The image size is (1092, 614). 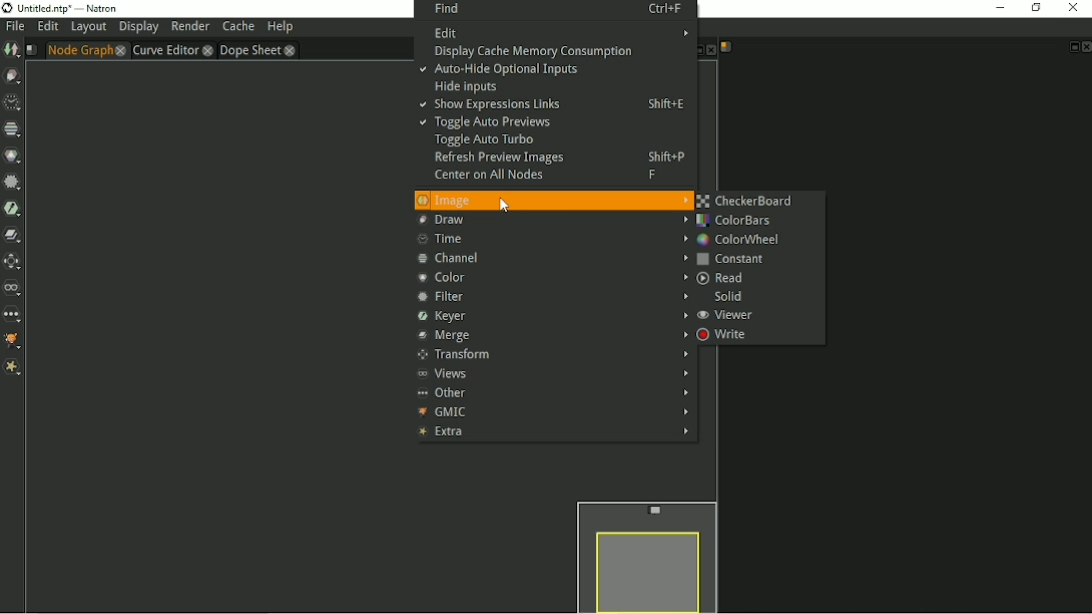 I want to click on Help, so click(x=279, y=27).